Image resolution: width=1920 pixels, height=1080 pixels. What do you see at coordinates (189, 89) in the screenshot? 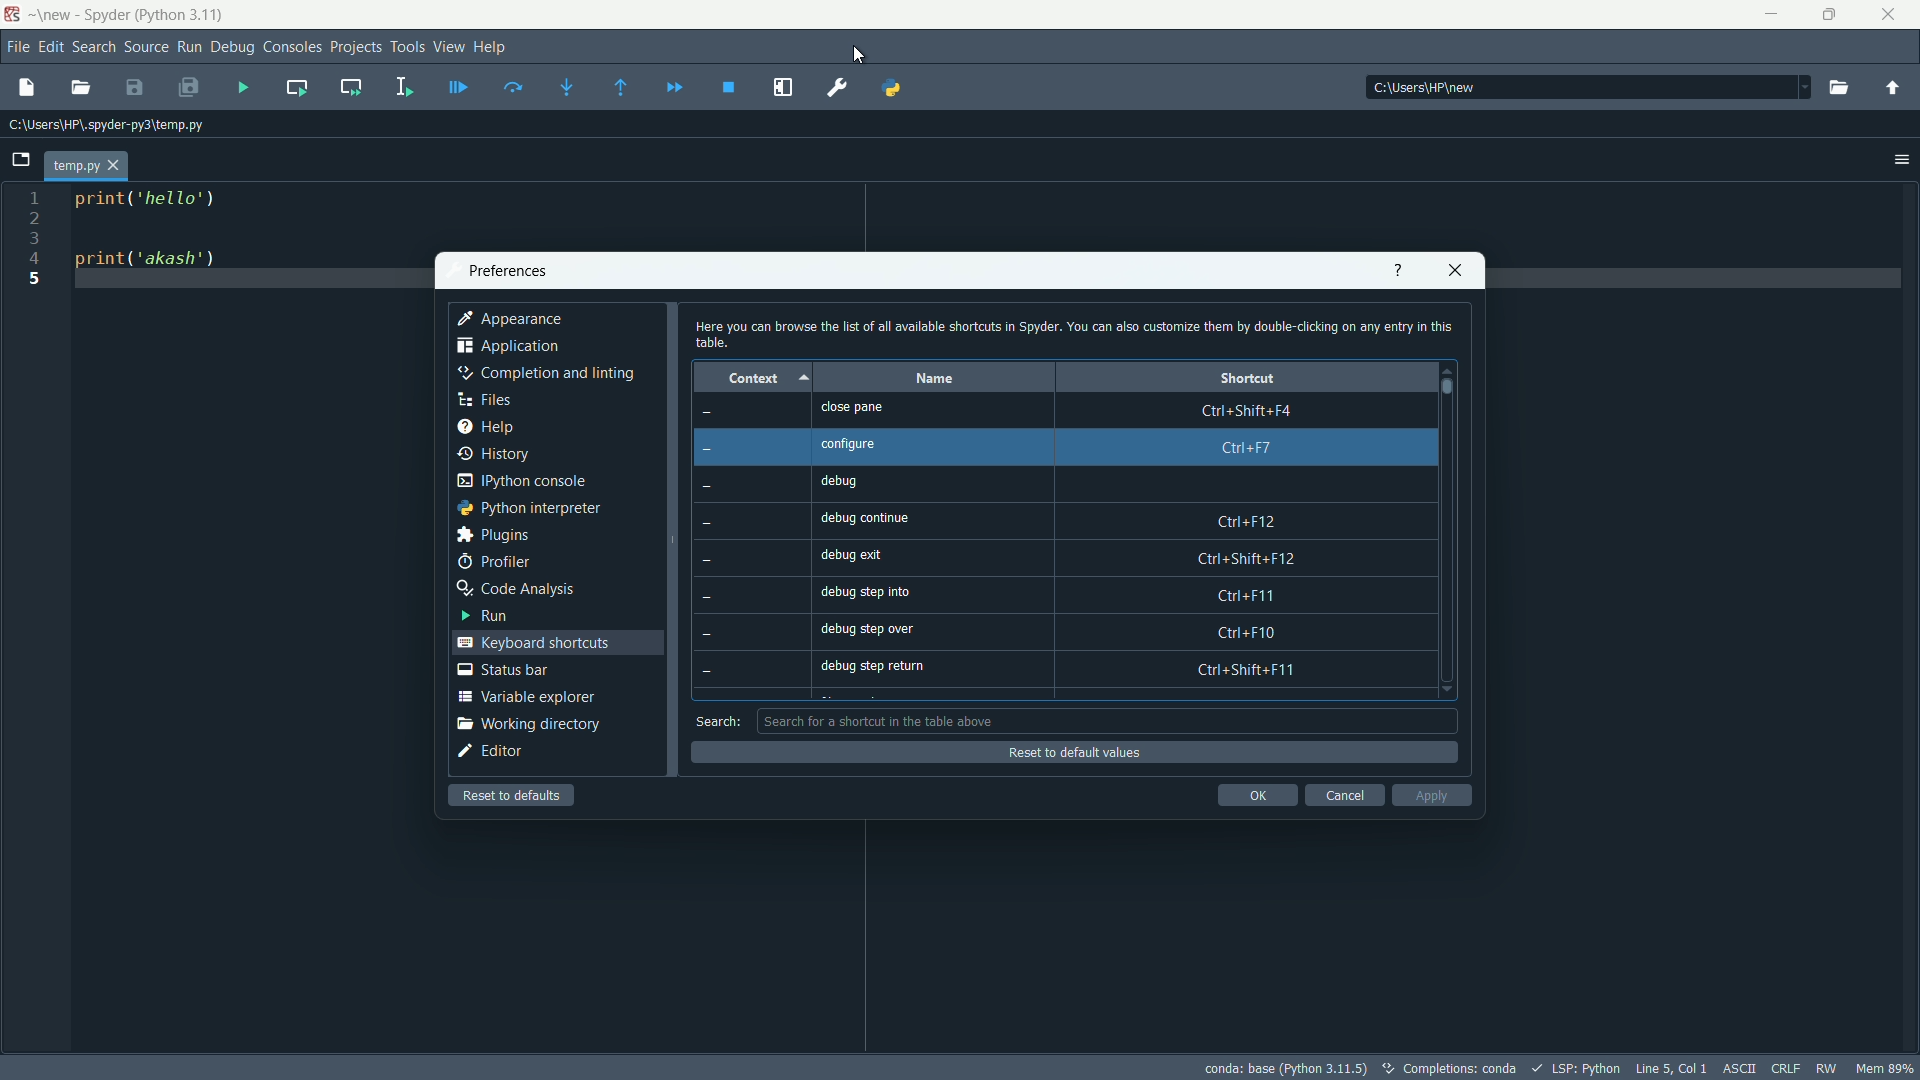
I see `save all files` at bounding box center [189, 89].